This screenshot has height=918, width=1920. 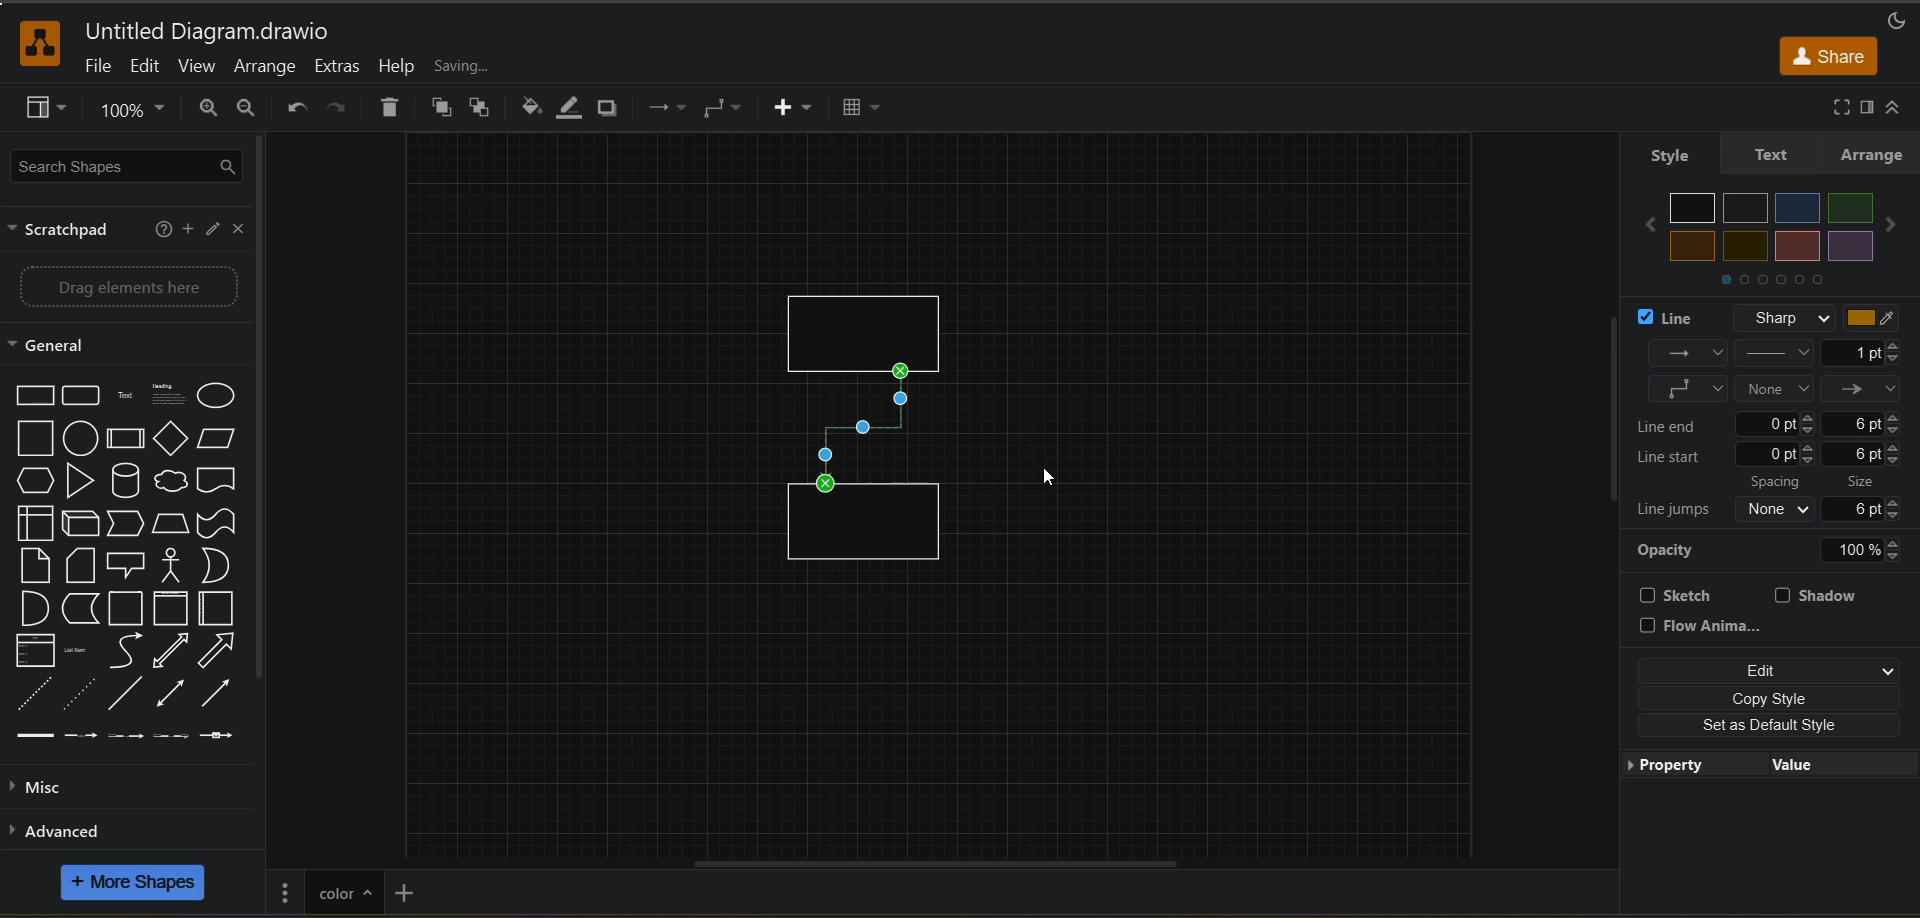 I want to click on collapse/expand, so click(x=1900, y=108).